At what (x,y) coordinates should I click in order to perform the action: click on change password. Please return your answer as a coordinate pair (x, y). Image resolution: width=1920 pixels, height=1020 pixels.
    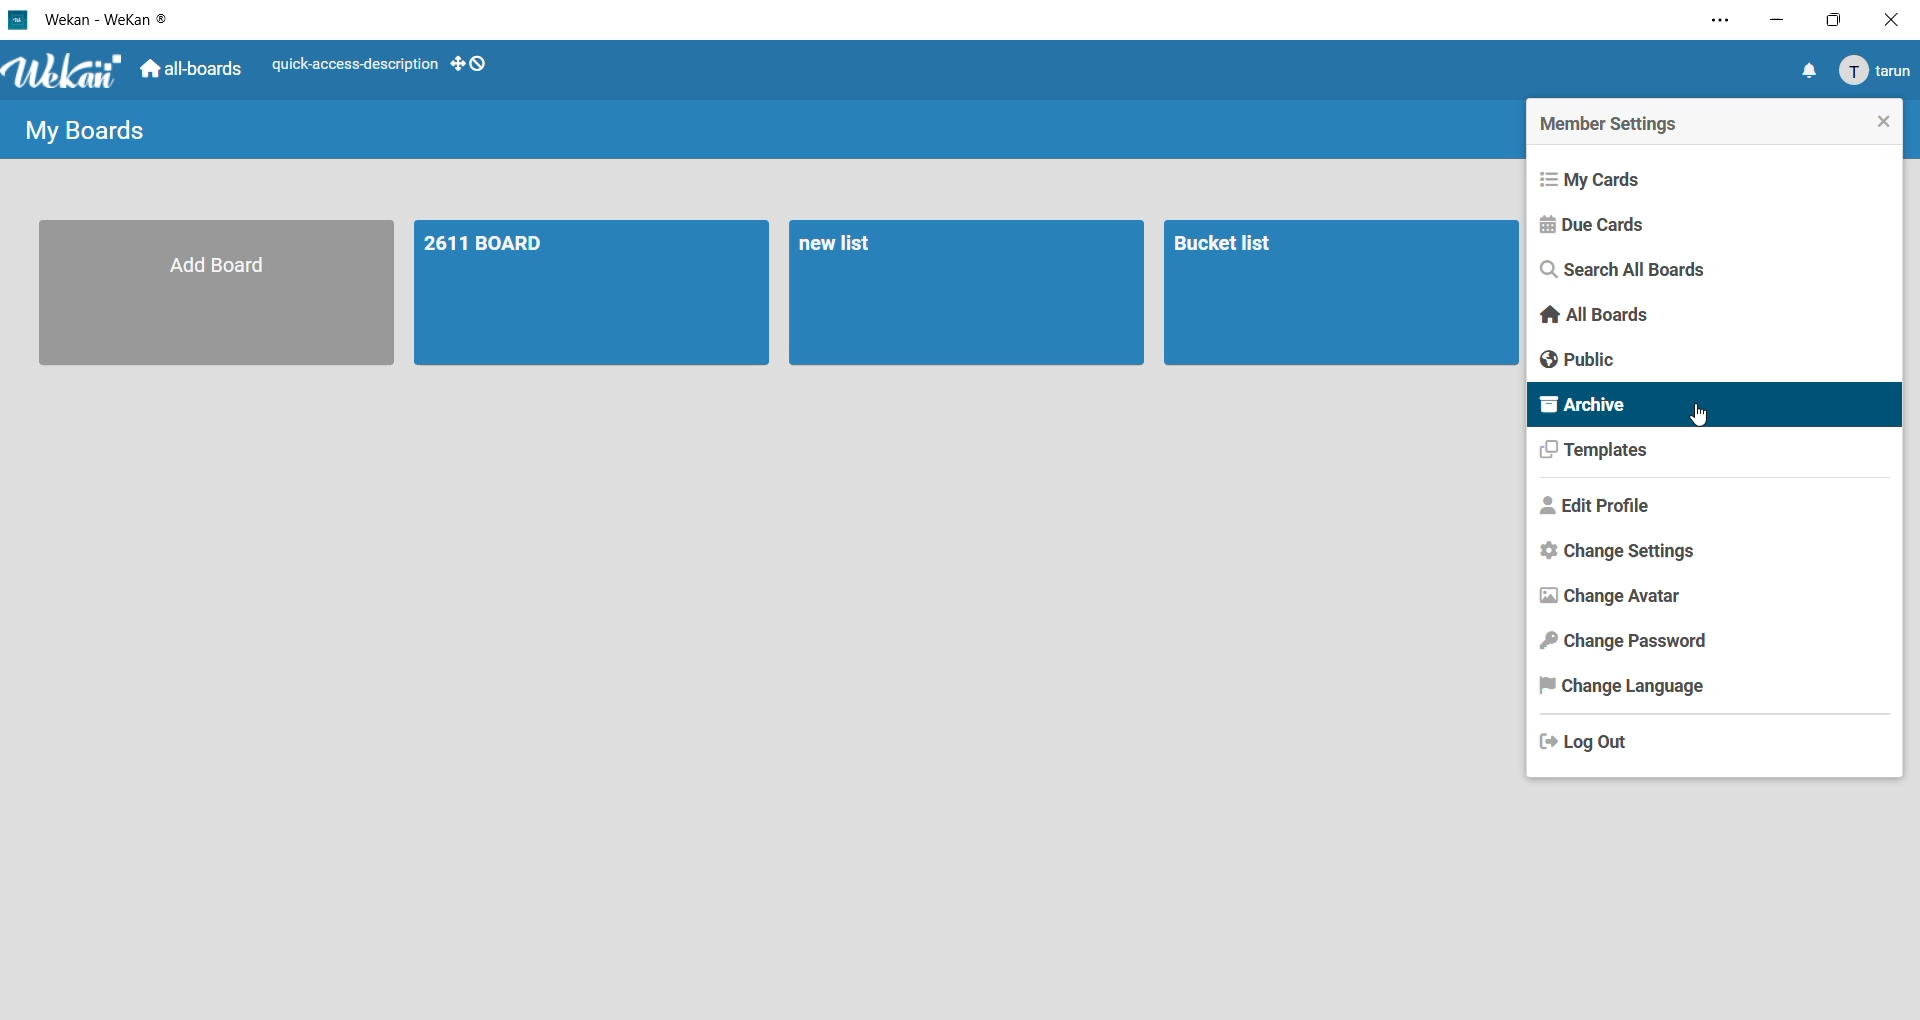
    Looking at the image, I should click on (1631, 642).